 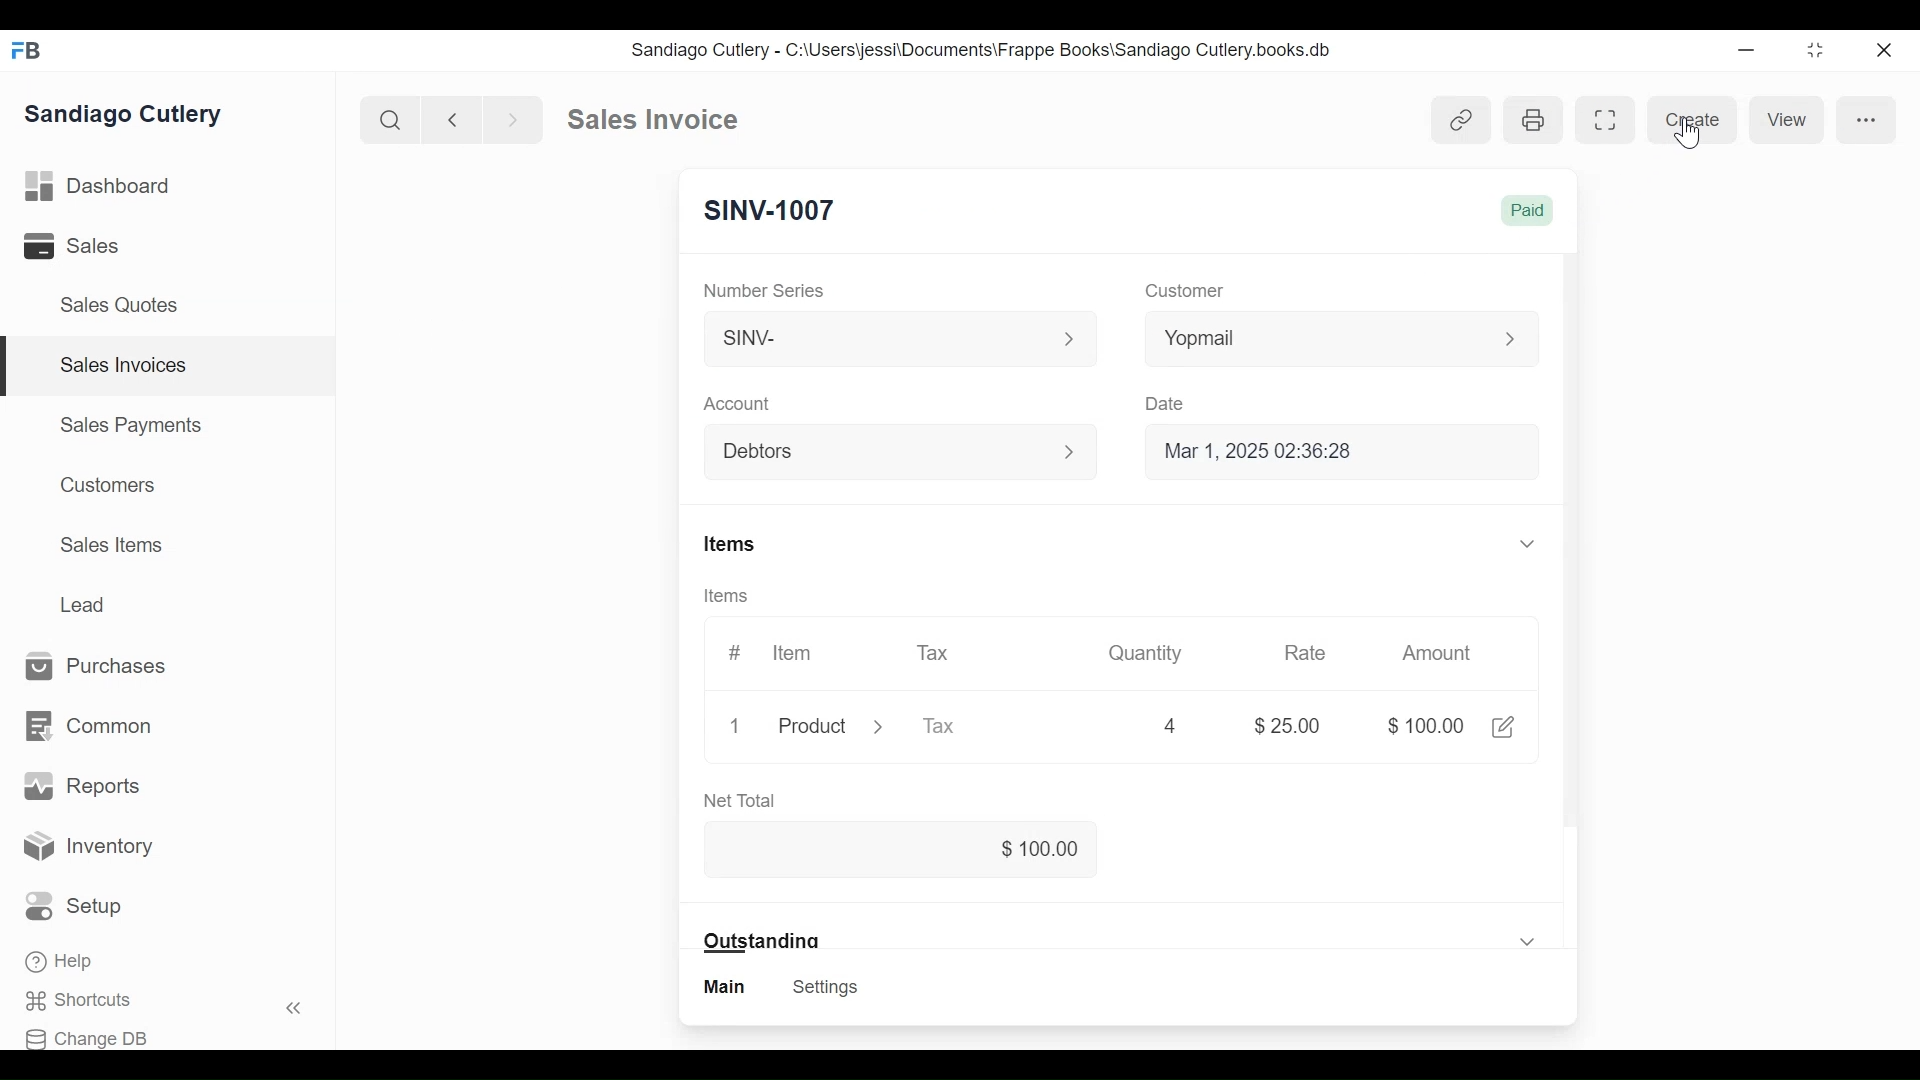 I want to click on Account, so click(x=737, y=403).